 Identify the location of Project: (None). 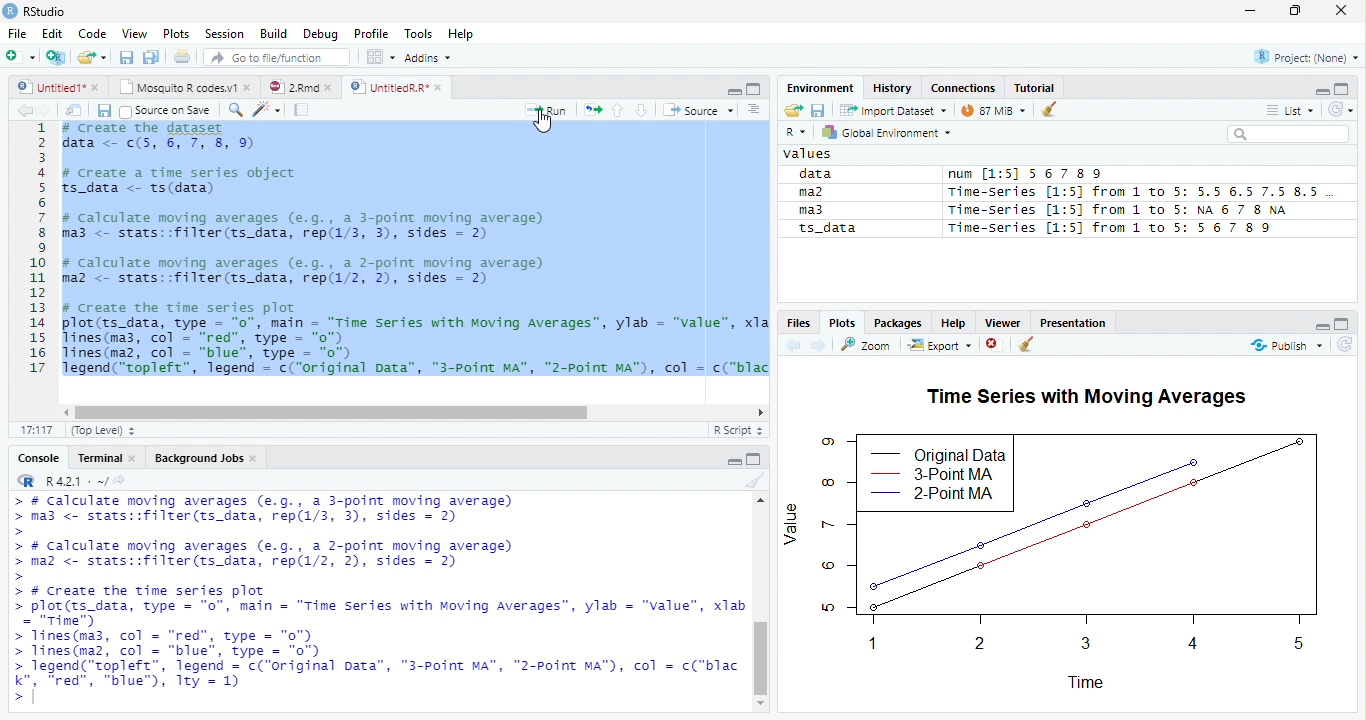
(1307, 58).